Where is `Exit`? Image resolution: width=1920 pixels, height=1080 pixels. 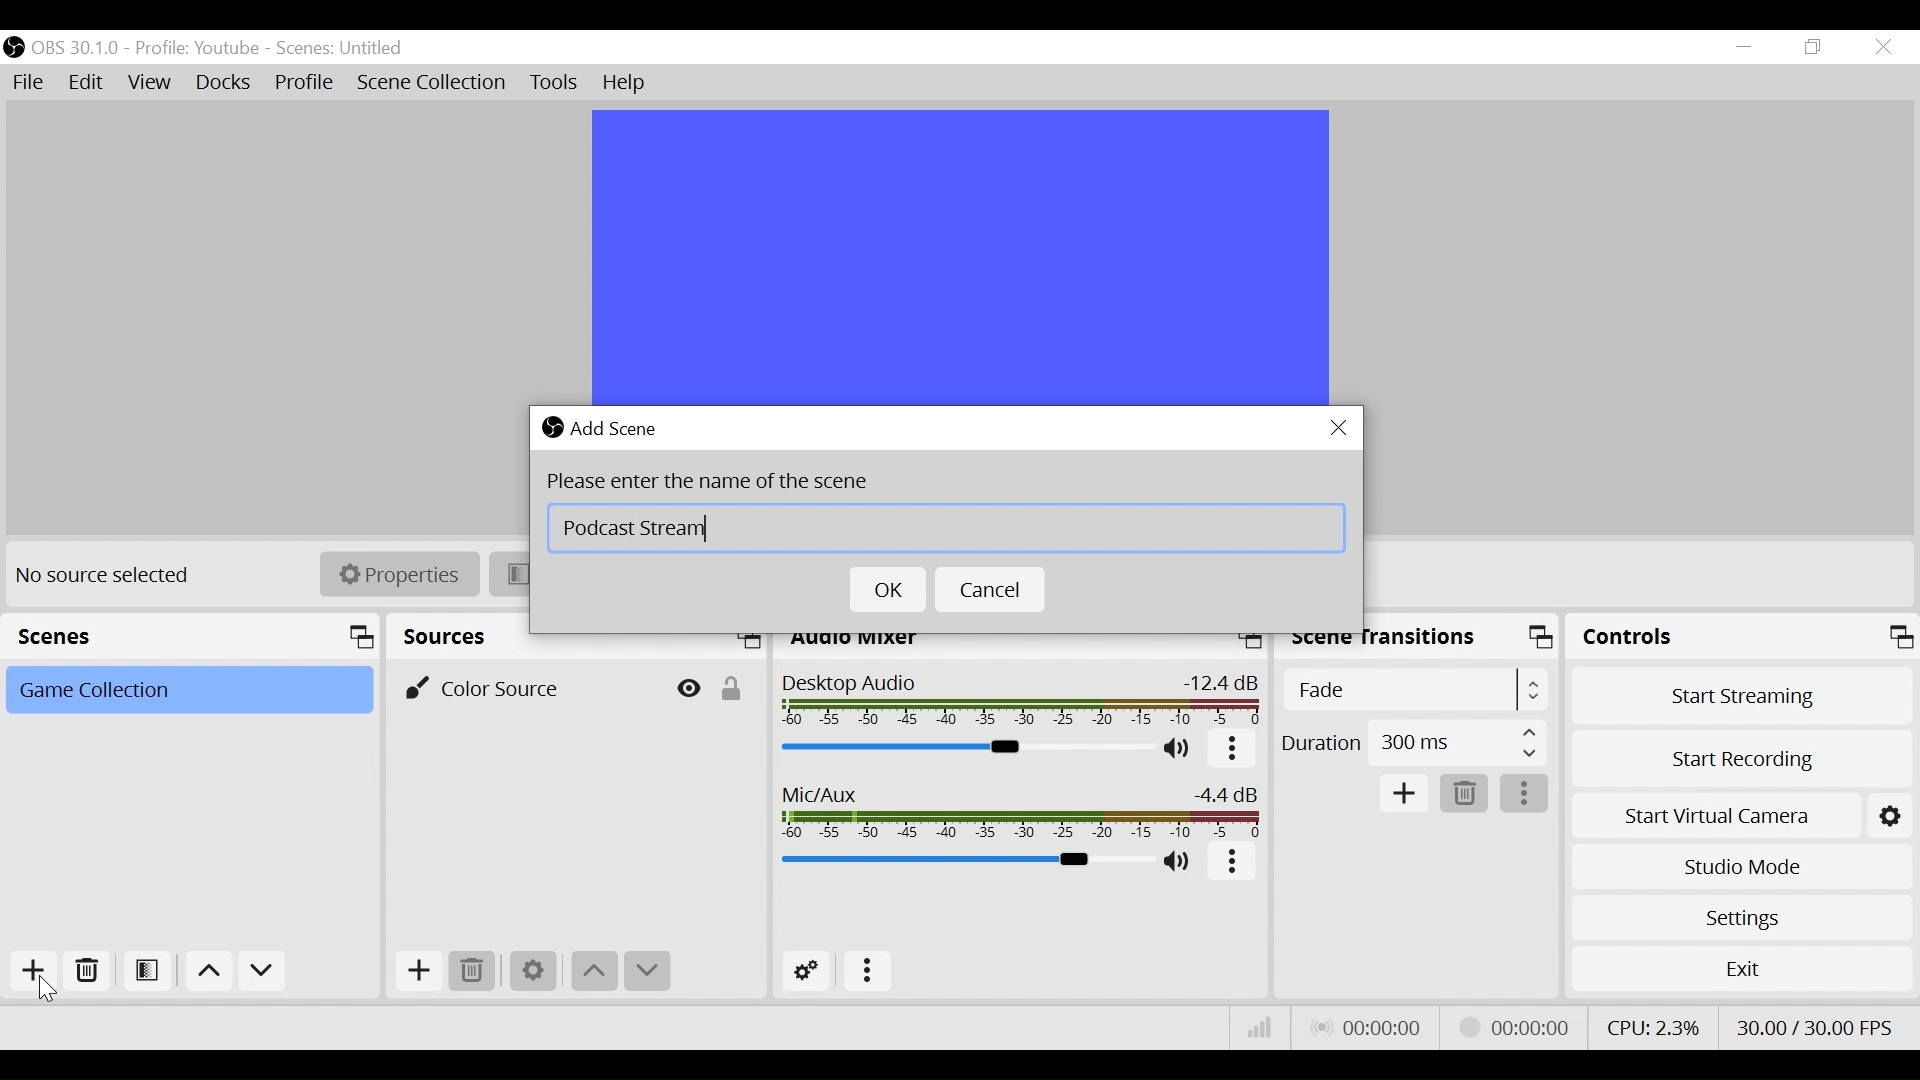
Exit is located at coordinates (1742, 968).